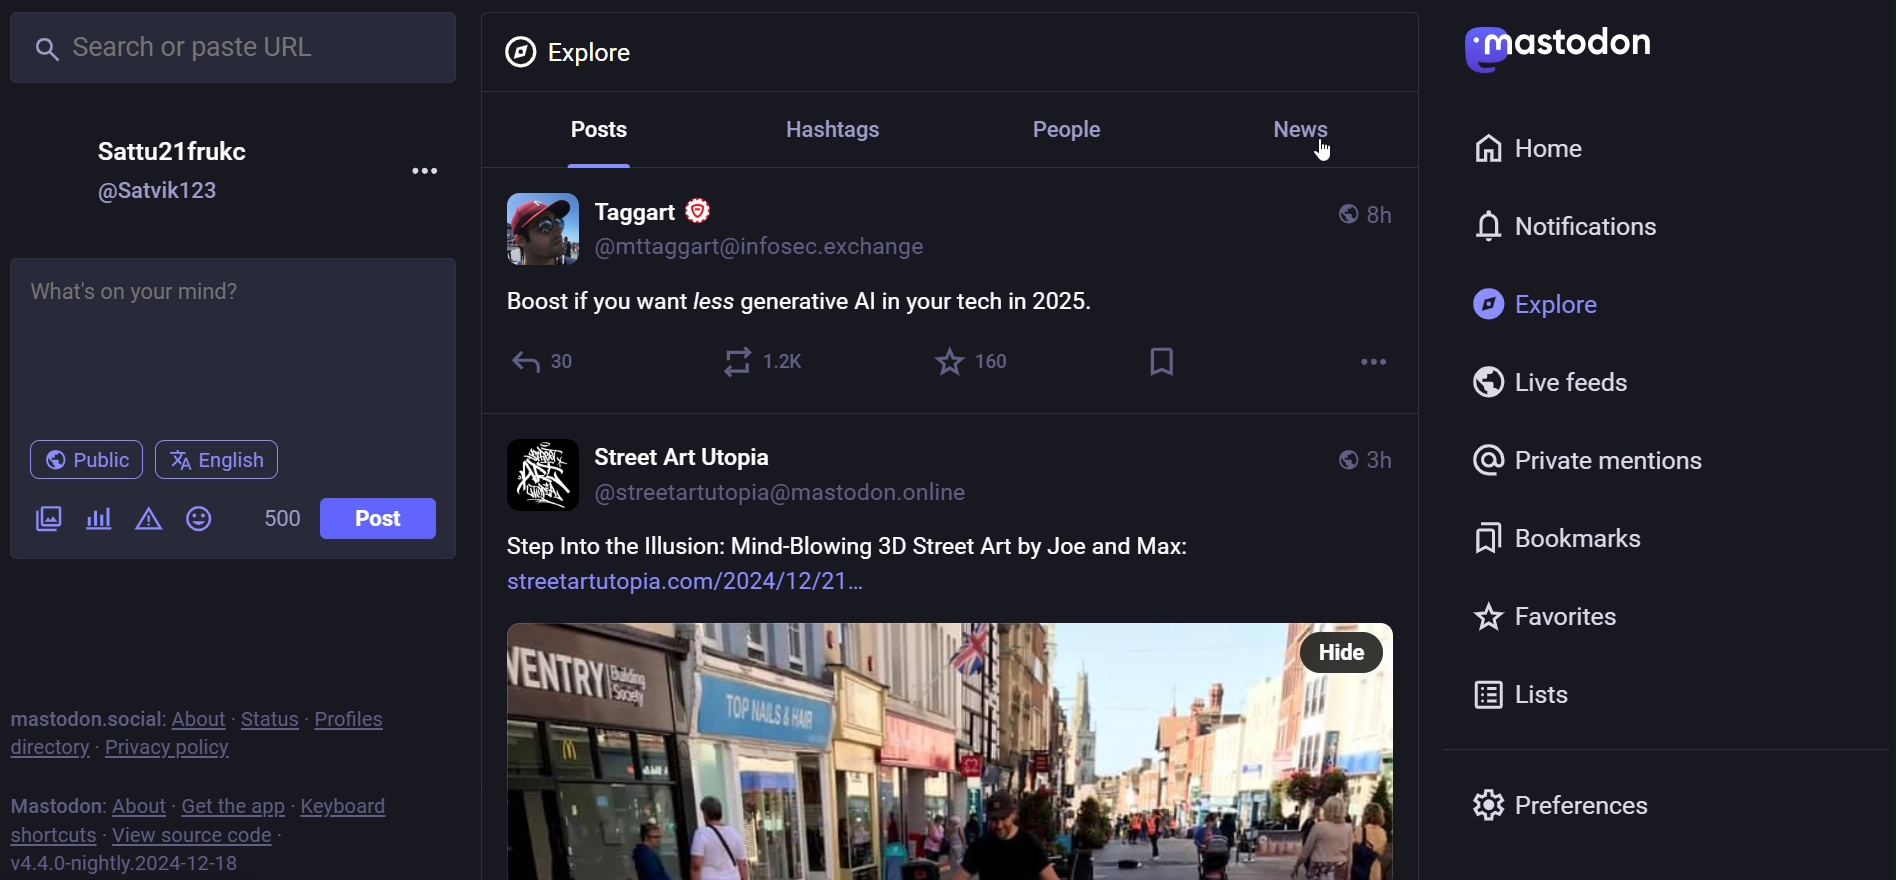 This screenshot has width=1896, height=880. I want to click on mastodon, so click(1564, 47).